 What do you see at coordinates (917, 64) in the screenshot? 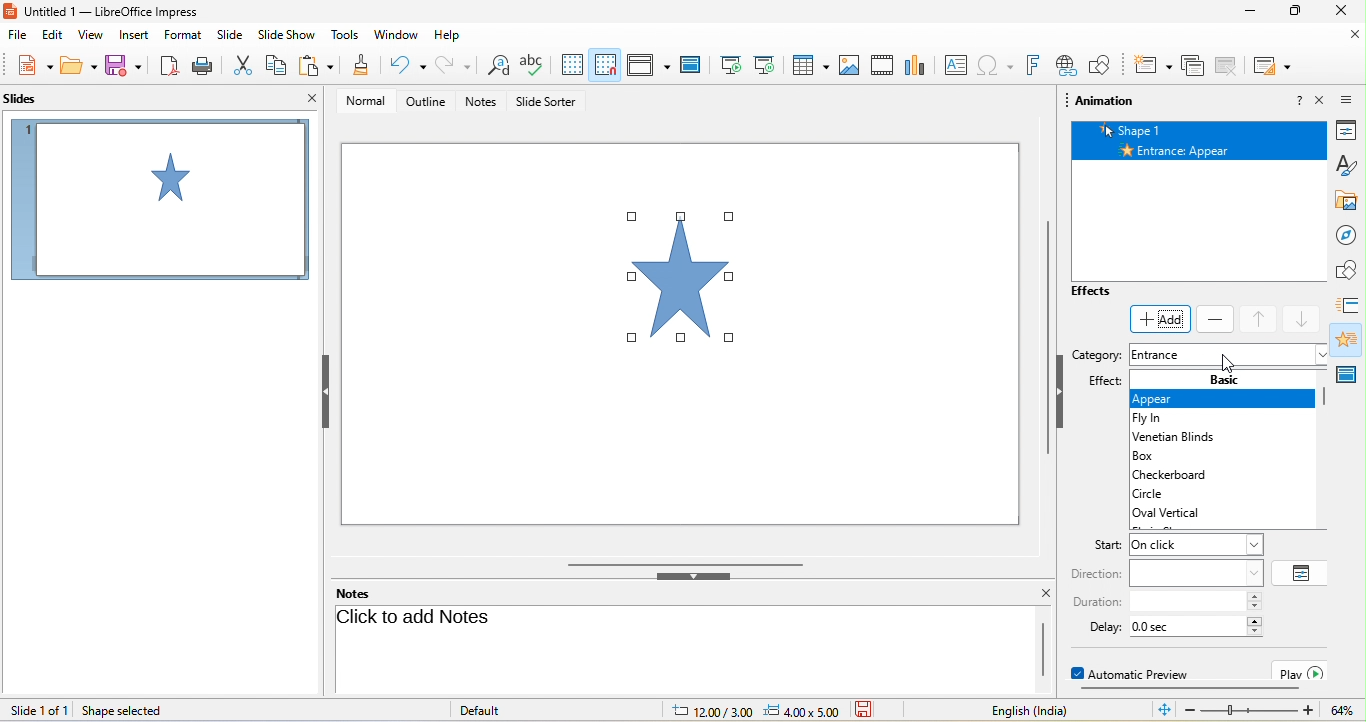
I see `chart` at bounding box center [917, 64].